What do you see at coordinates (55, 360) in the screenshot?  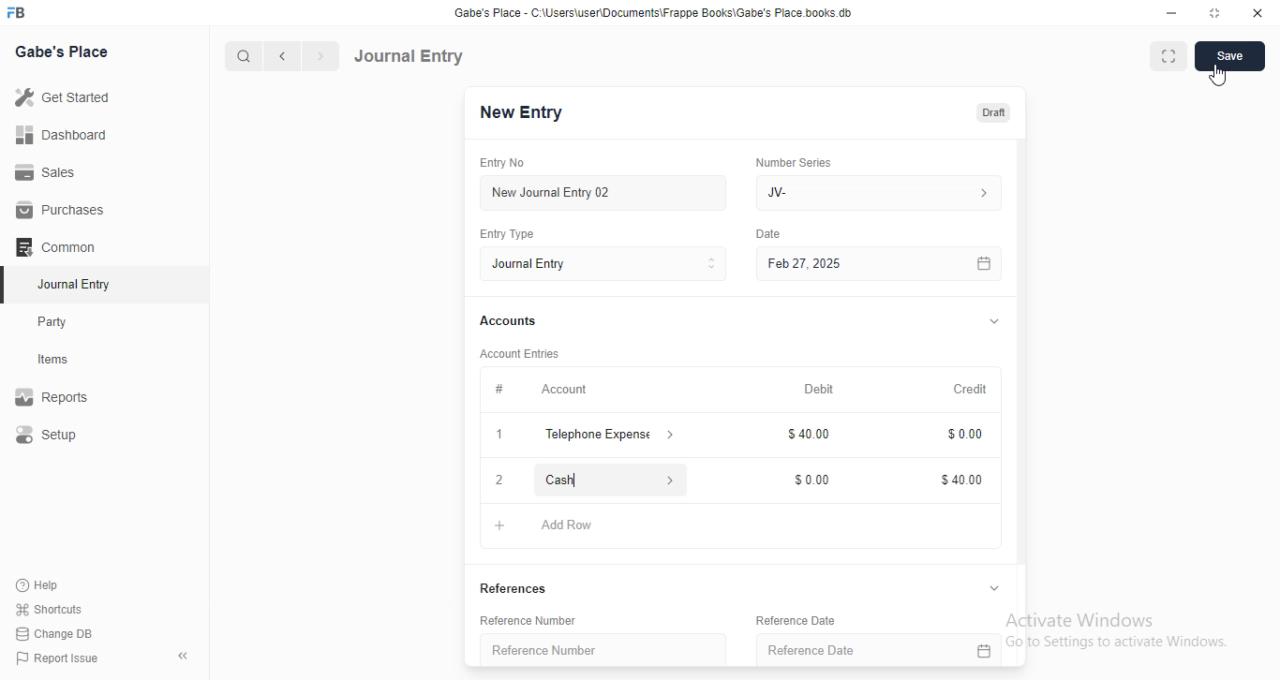 I see `Items` at bounding box center [55, 360].